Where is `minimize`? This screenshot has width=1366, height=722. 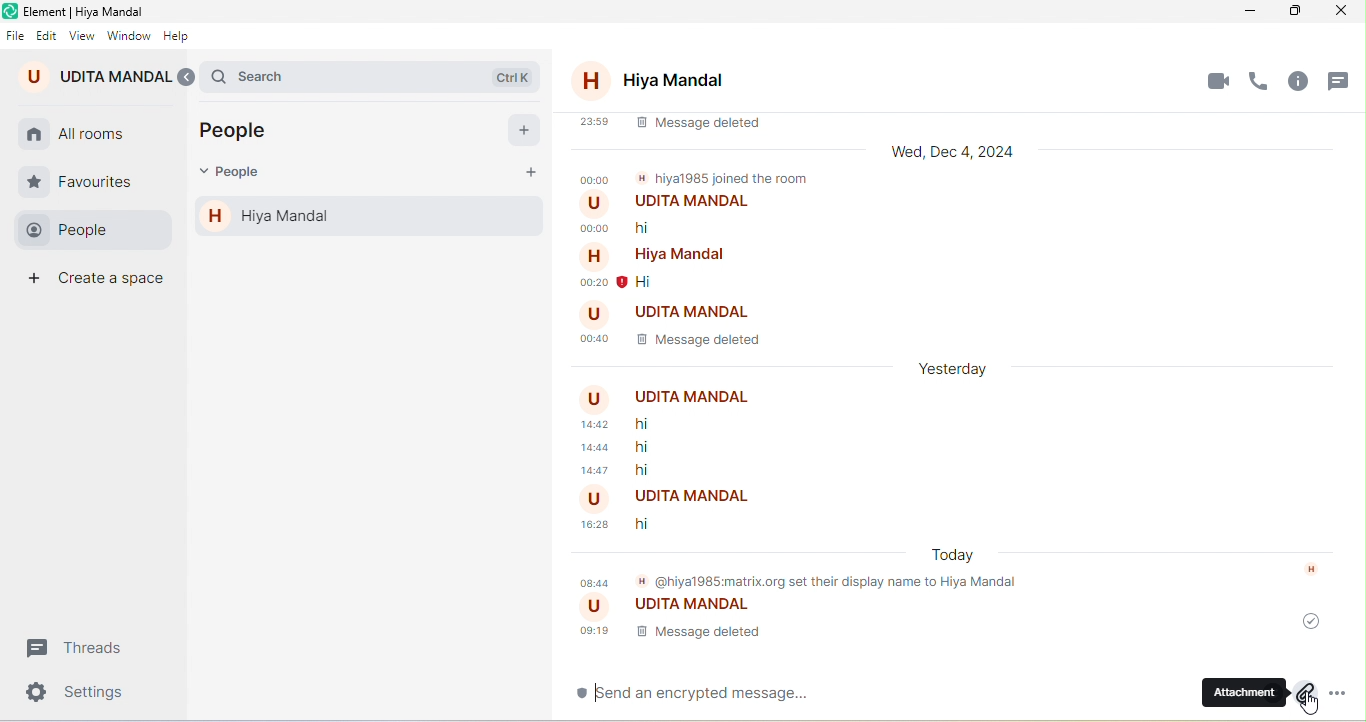
minimize is located at coordinates (1252, 11).